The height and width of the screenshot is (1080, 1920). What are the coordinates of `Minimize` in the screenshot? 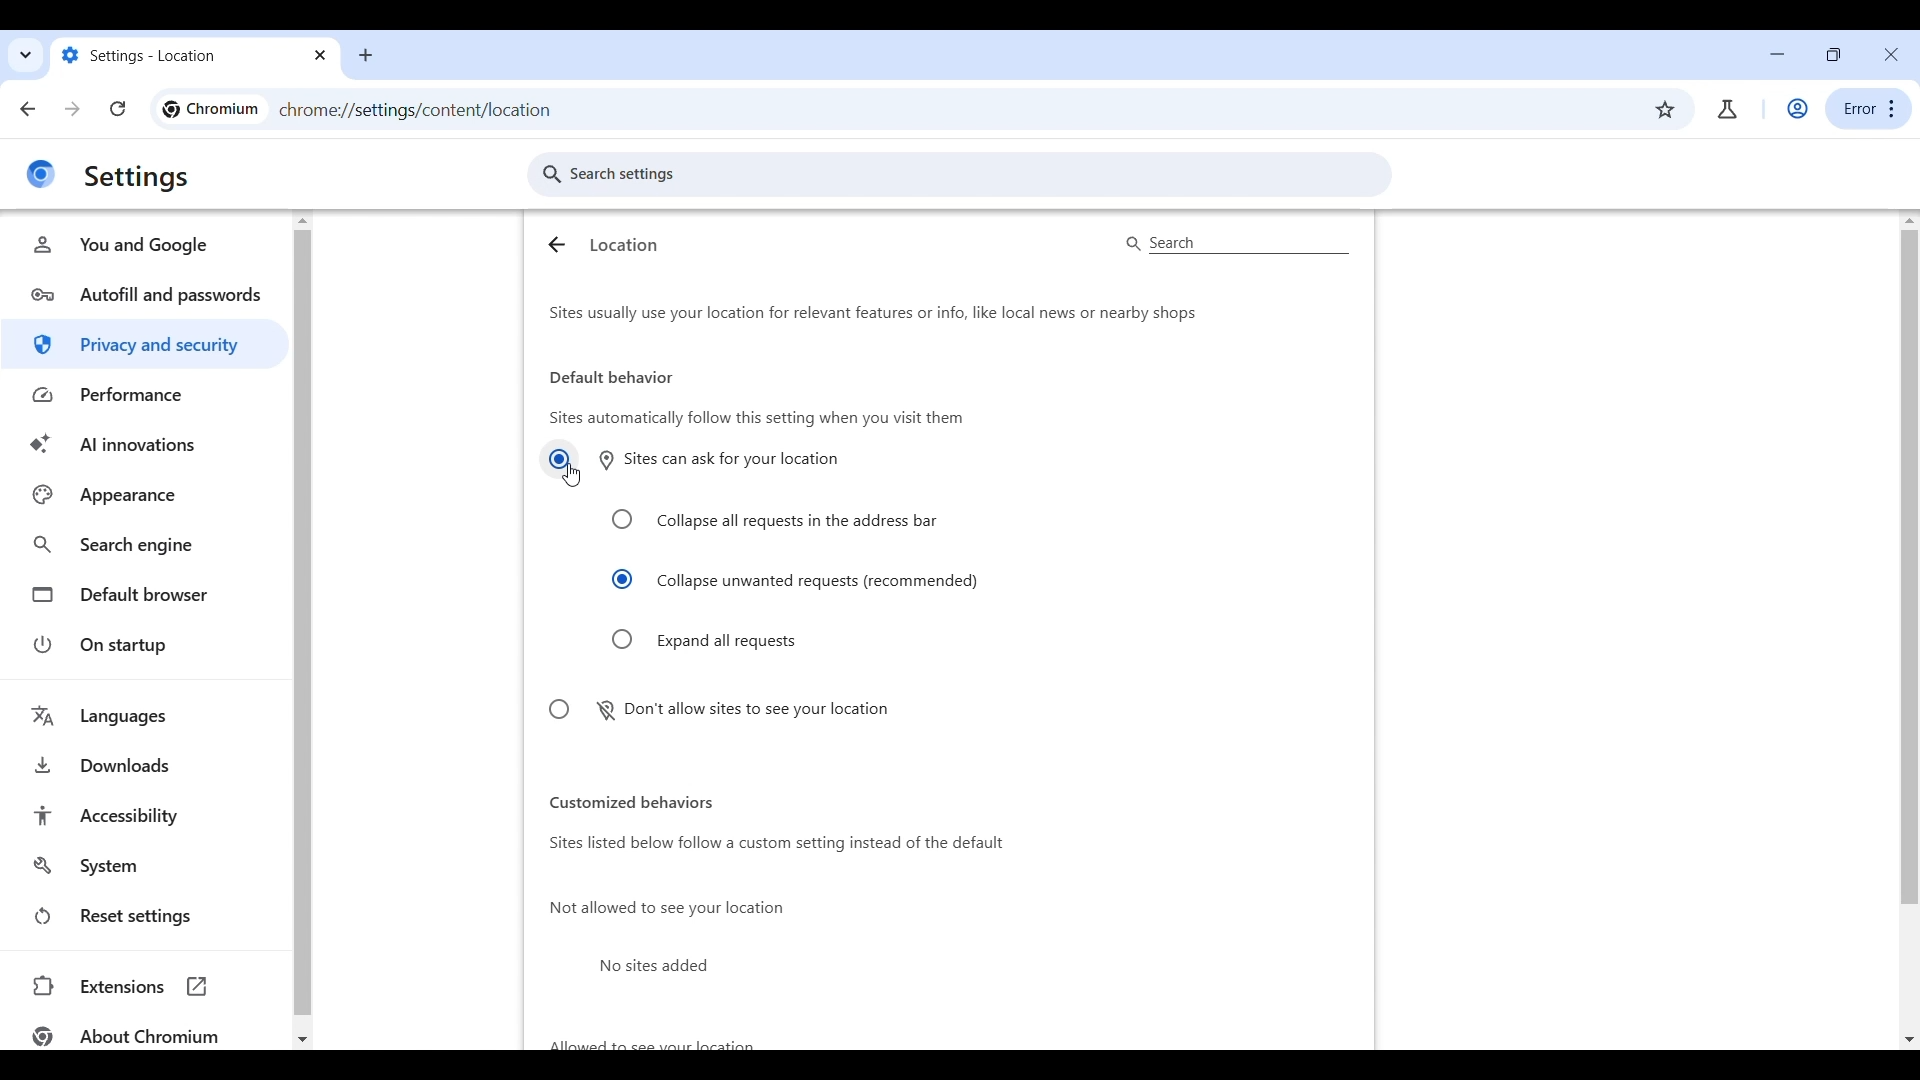 It's located at (1778, 54).